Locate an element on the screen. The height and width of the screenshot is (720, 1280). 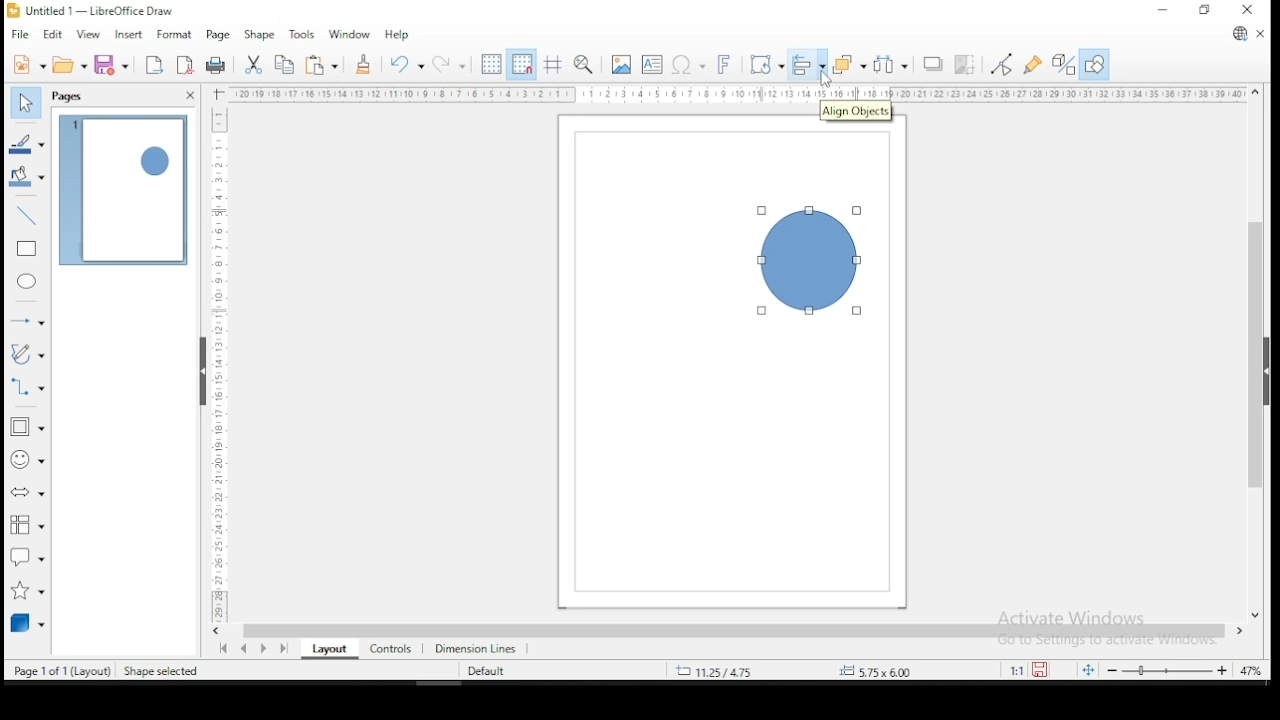
edit is located at coordinates (52, 35).